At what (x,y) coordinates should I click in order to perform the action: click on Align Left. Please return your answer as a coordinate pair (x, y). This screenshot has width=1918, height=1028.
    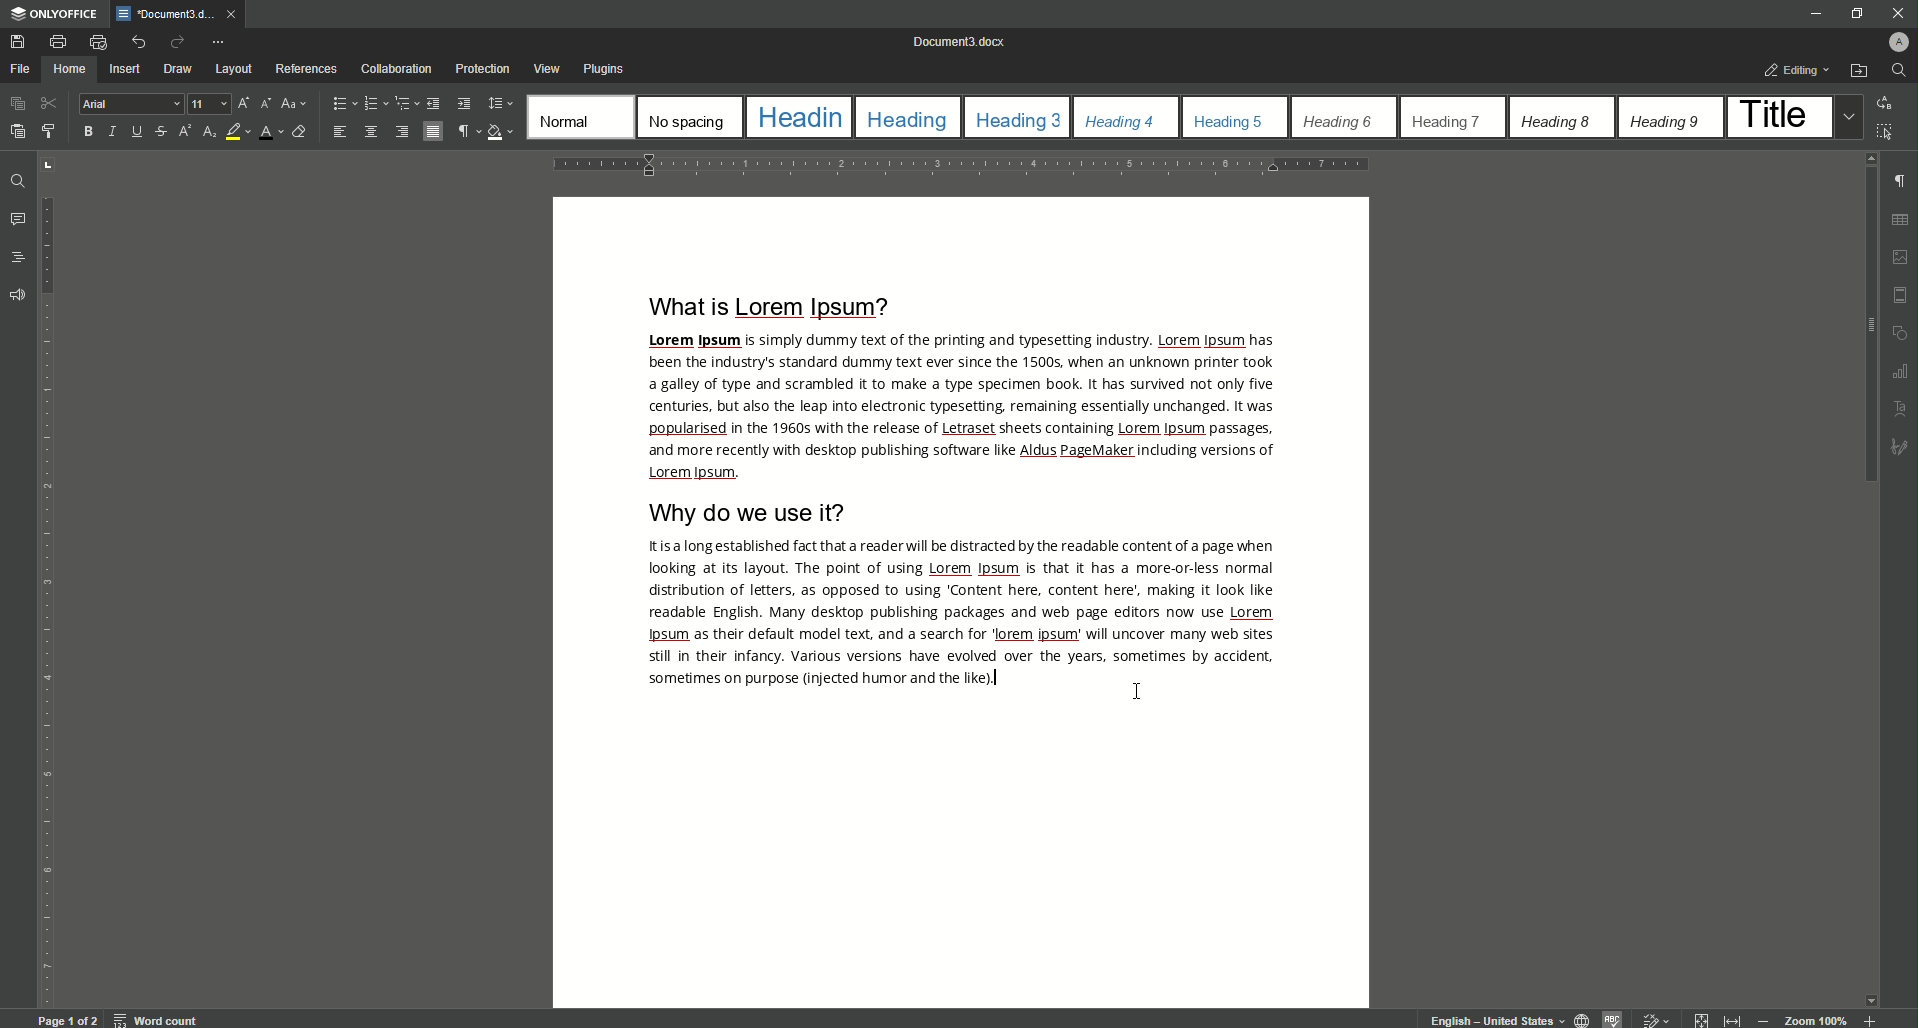
    Looking at the image, I should click on (340, 133).